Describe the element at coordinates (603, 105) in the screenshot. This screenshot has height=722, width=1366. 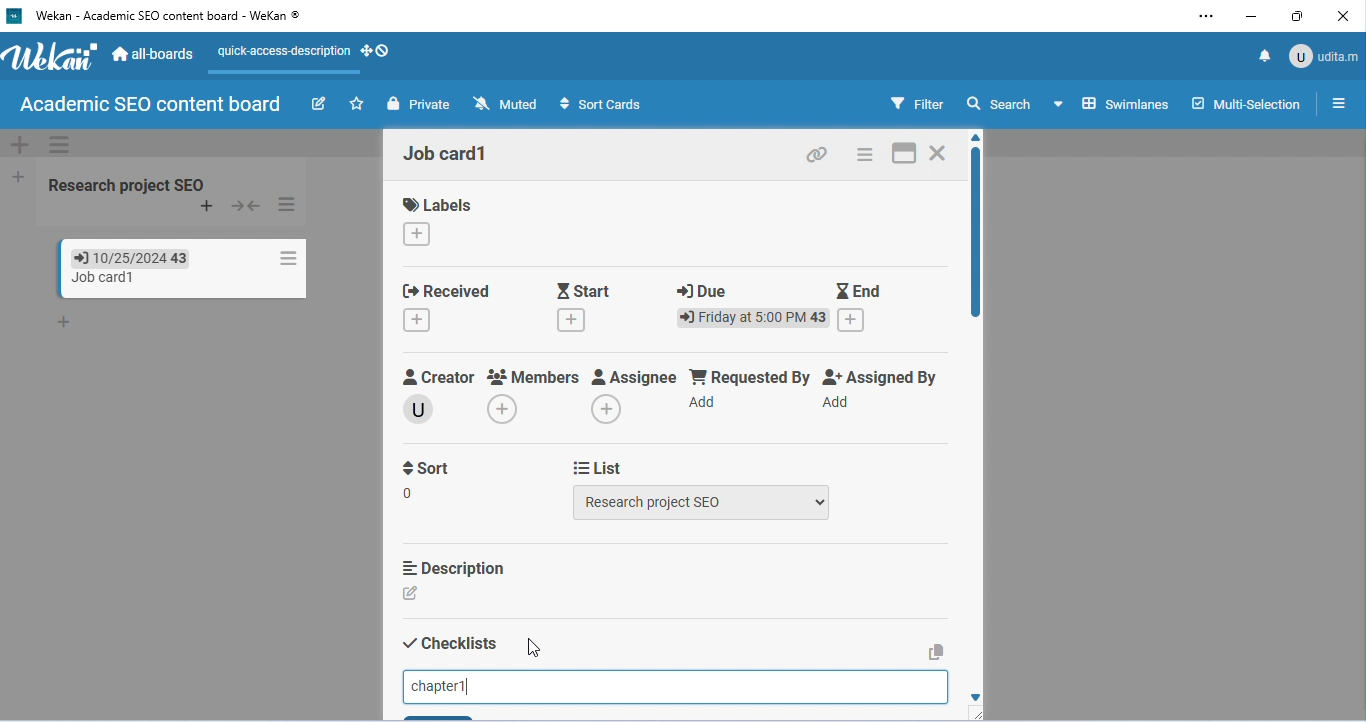
I see `sort cards` at that location.